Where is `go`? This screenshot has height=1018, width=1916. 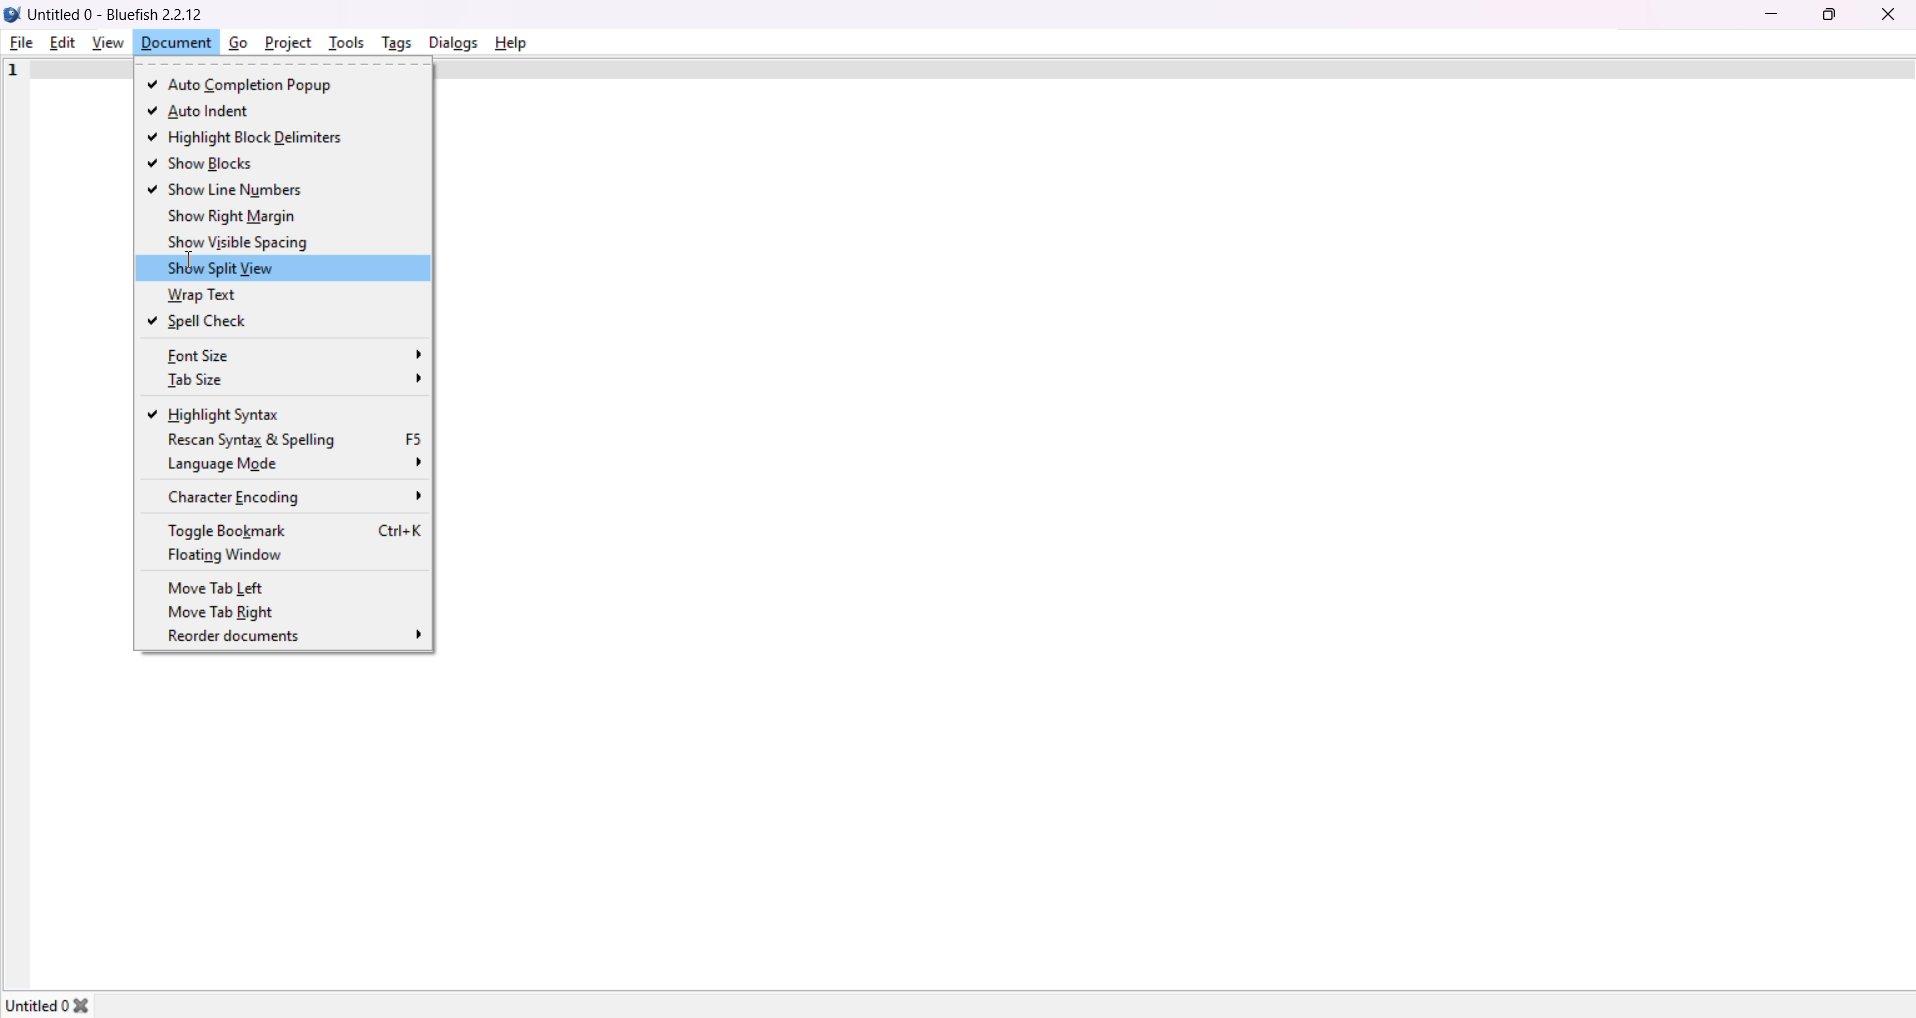
go is located at coordinates (236, 42).